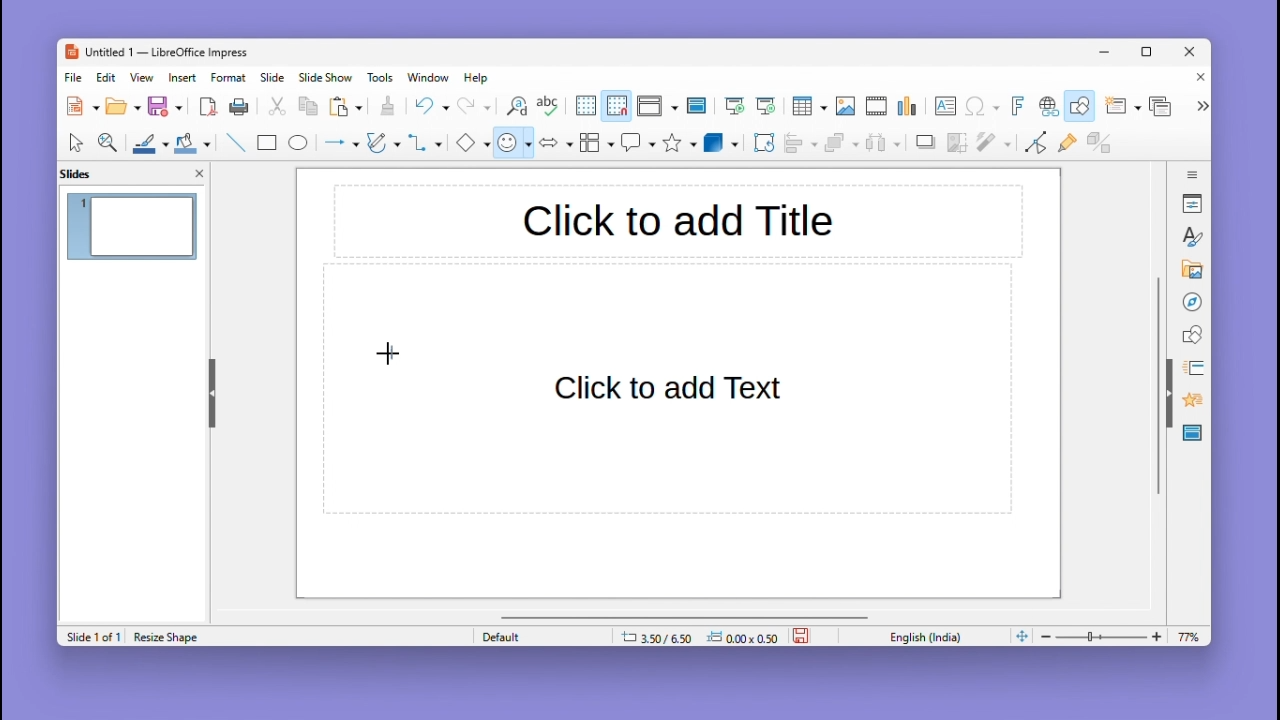  Describe the element at coordinates (478, 78) in the screenshot. I see `Help` at that location.